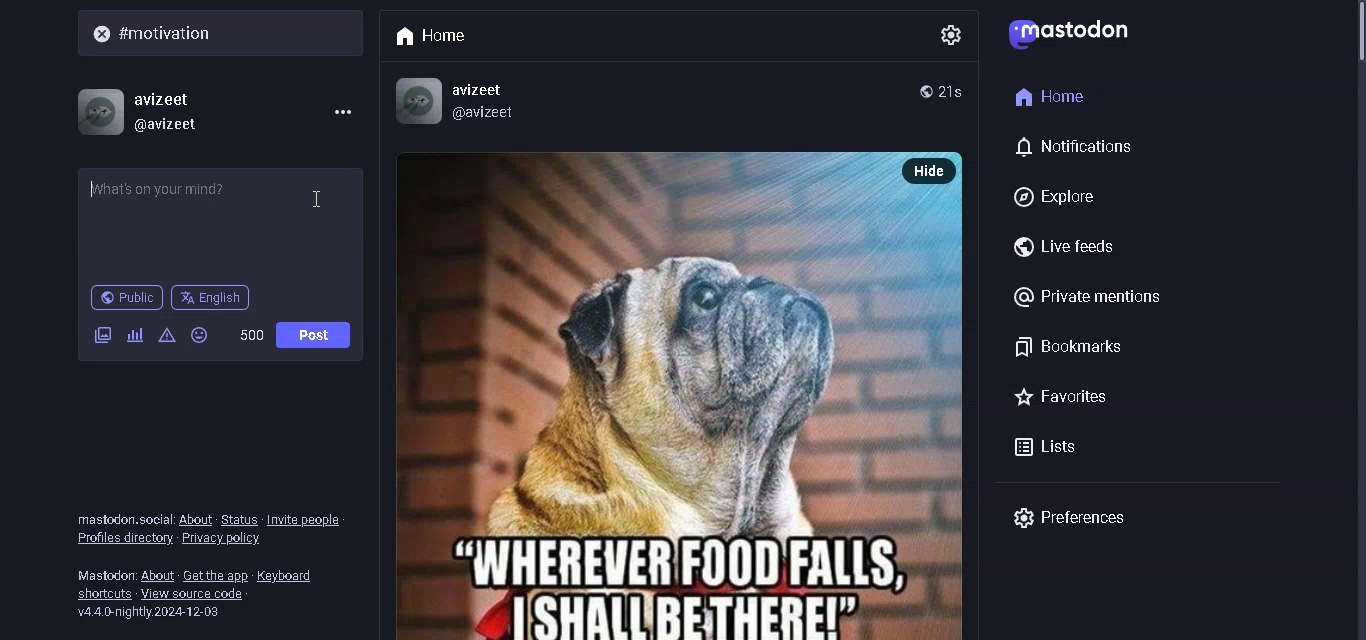 Image resolution: width=1366 pixels, height=640 pixels. What do you see at coordinates (221, 220) in the screenshot?
I see `whats on your mind` at bounding box center [221, 220].